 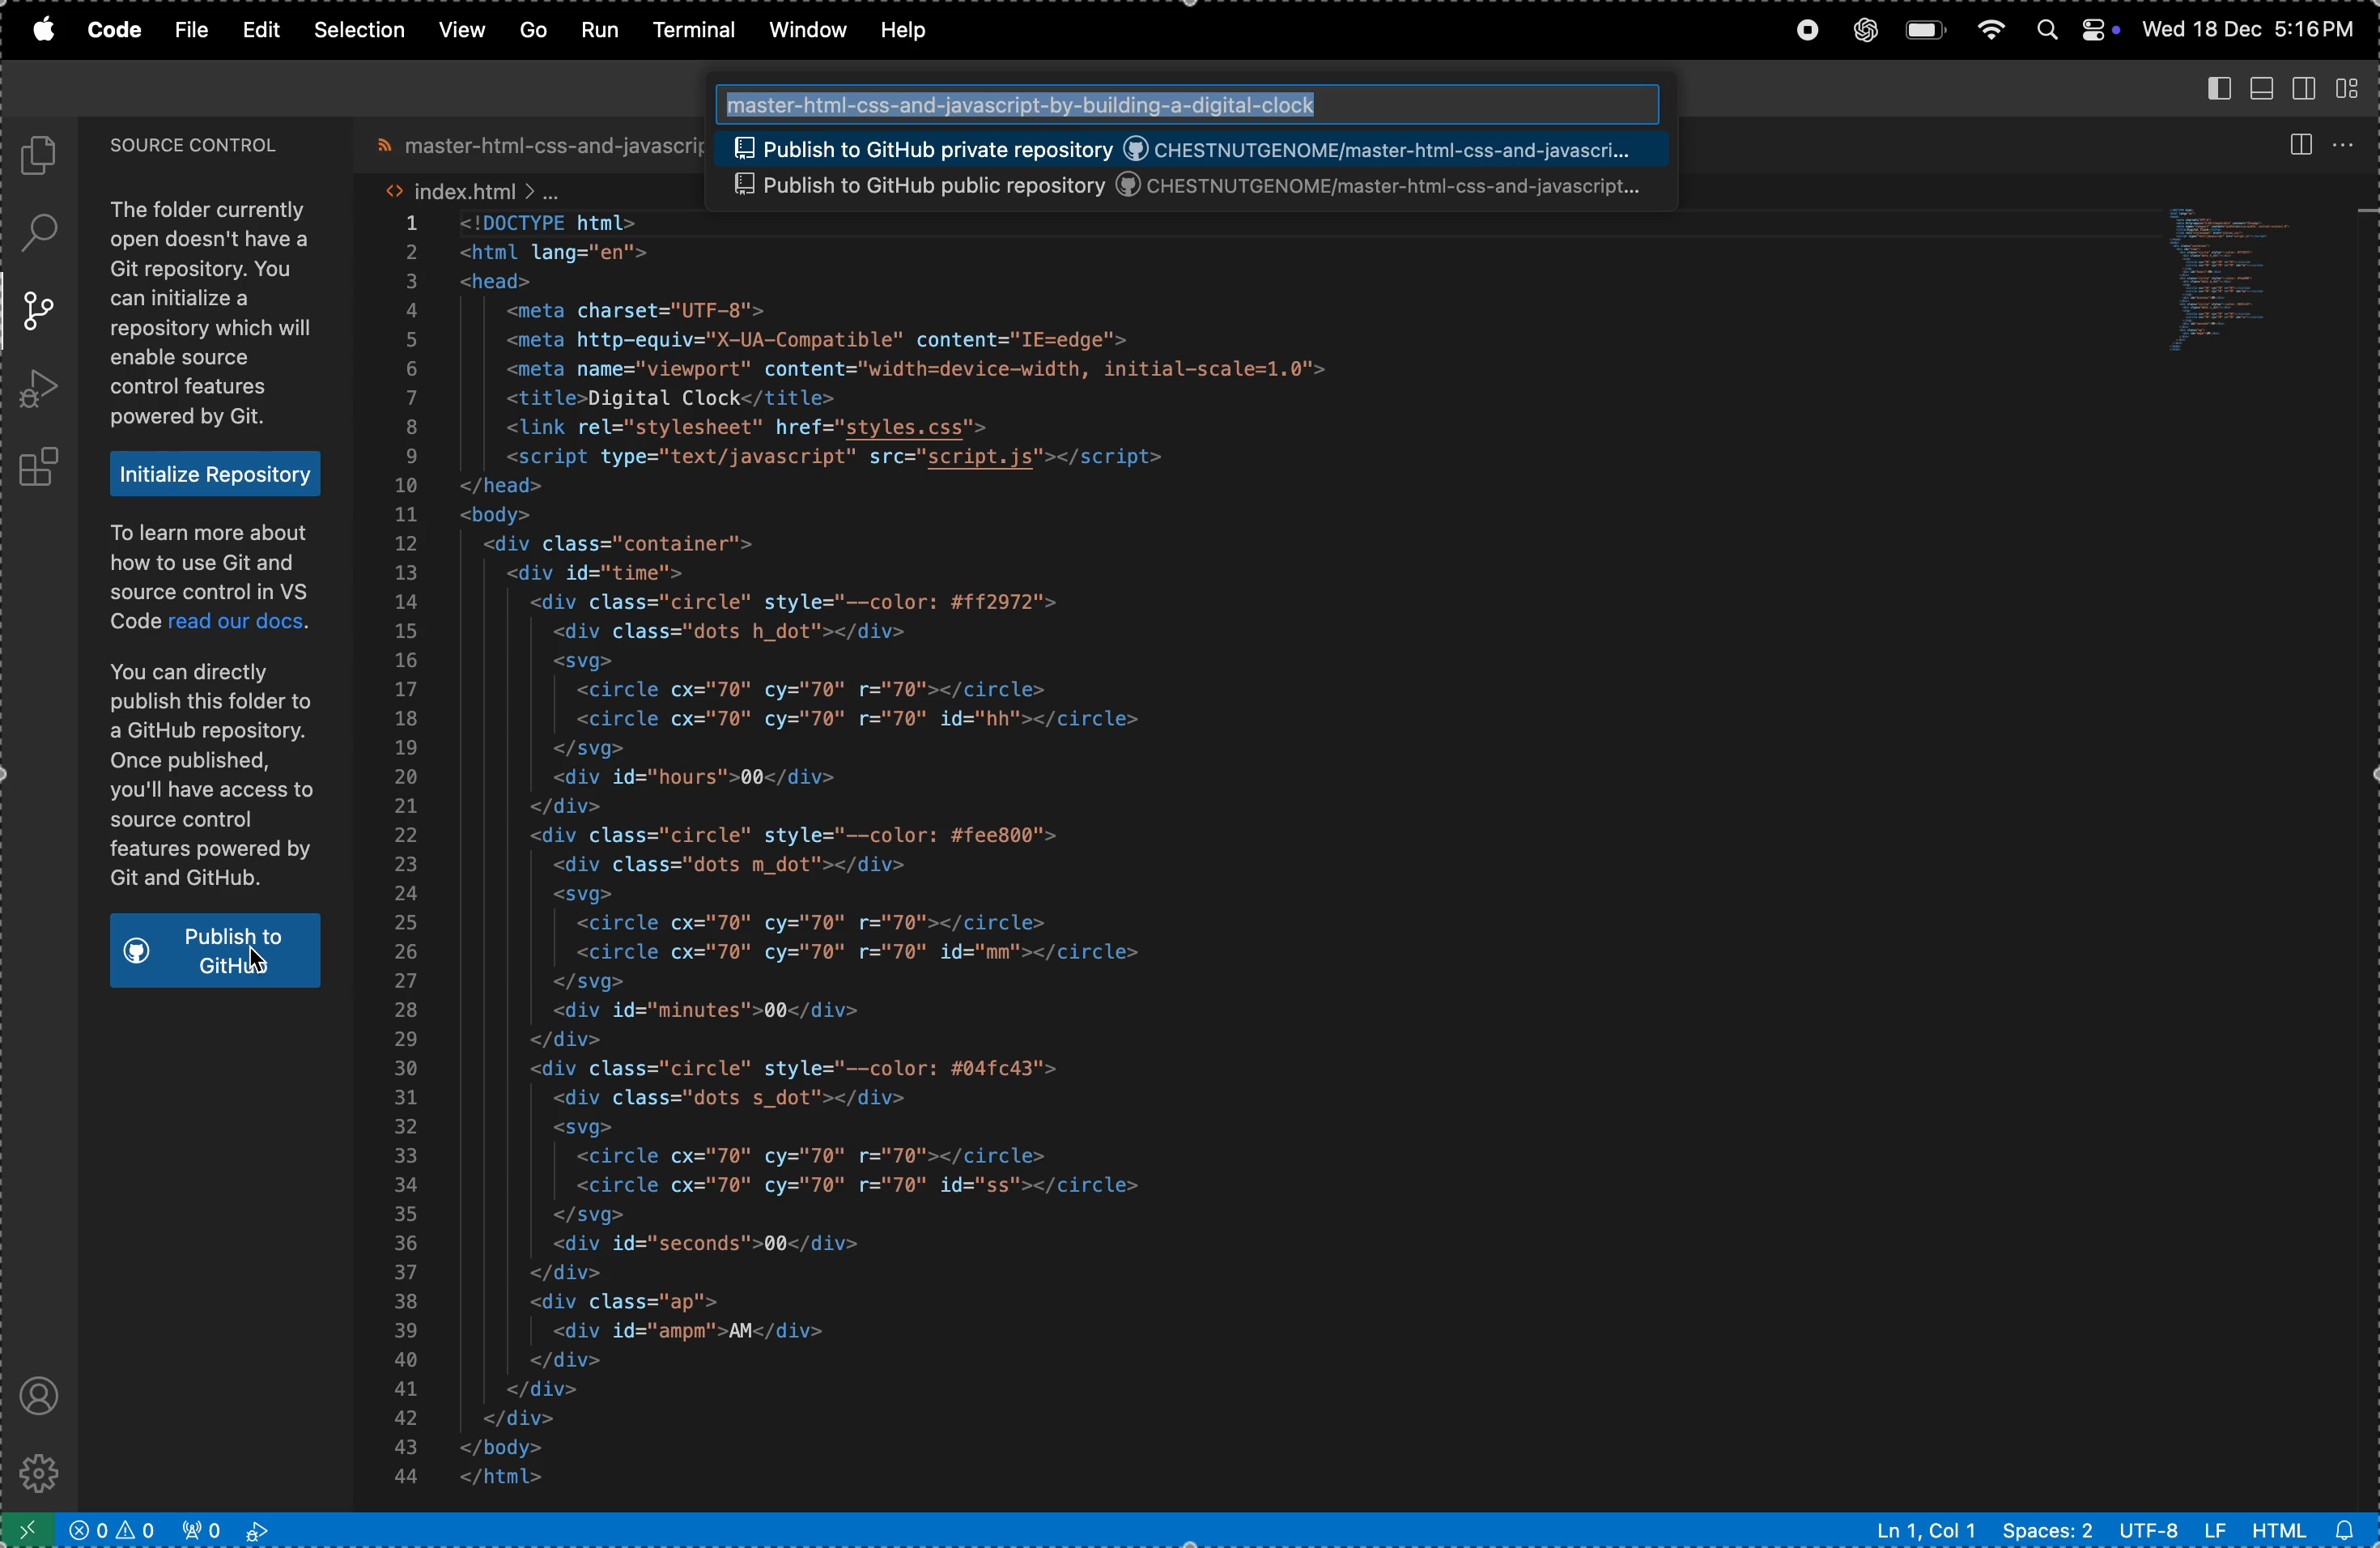 What do you see at coordinates (811, 690) in the screenshot?
I see `<circle cx="70" cy="70" r="70"></circle>` at bounding box center [811, 690].